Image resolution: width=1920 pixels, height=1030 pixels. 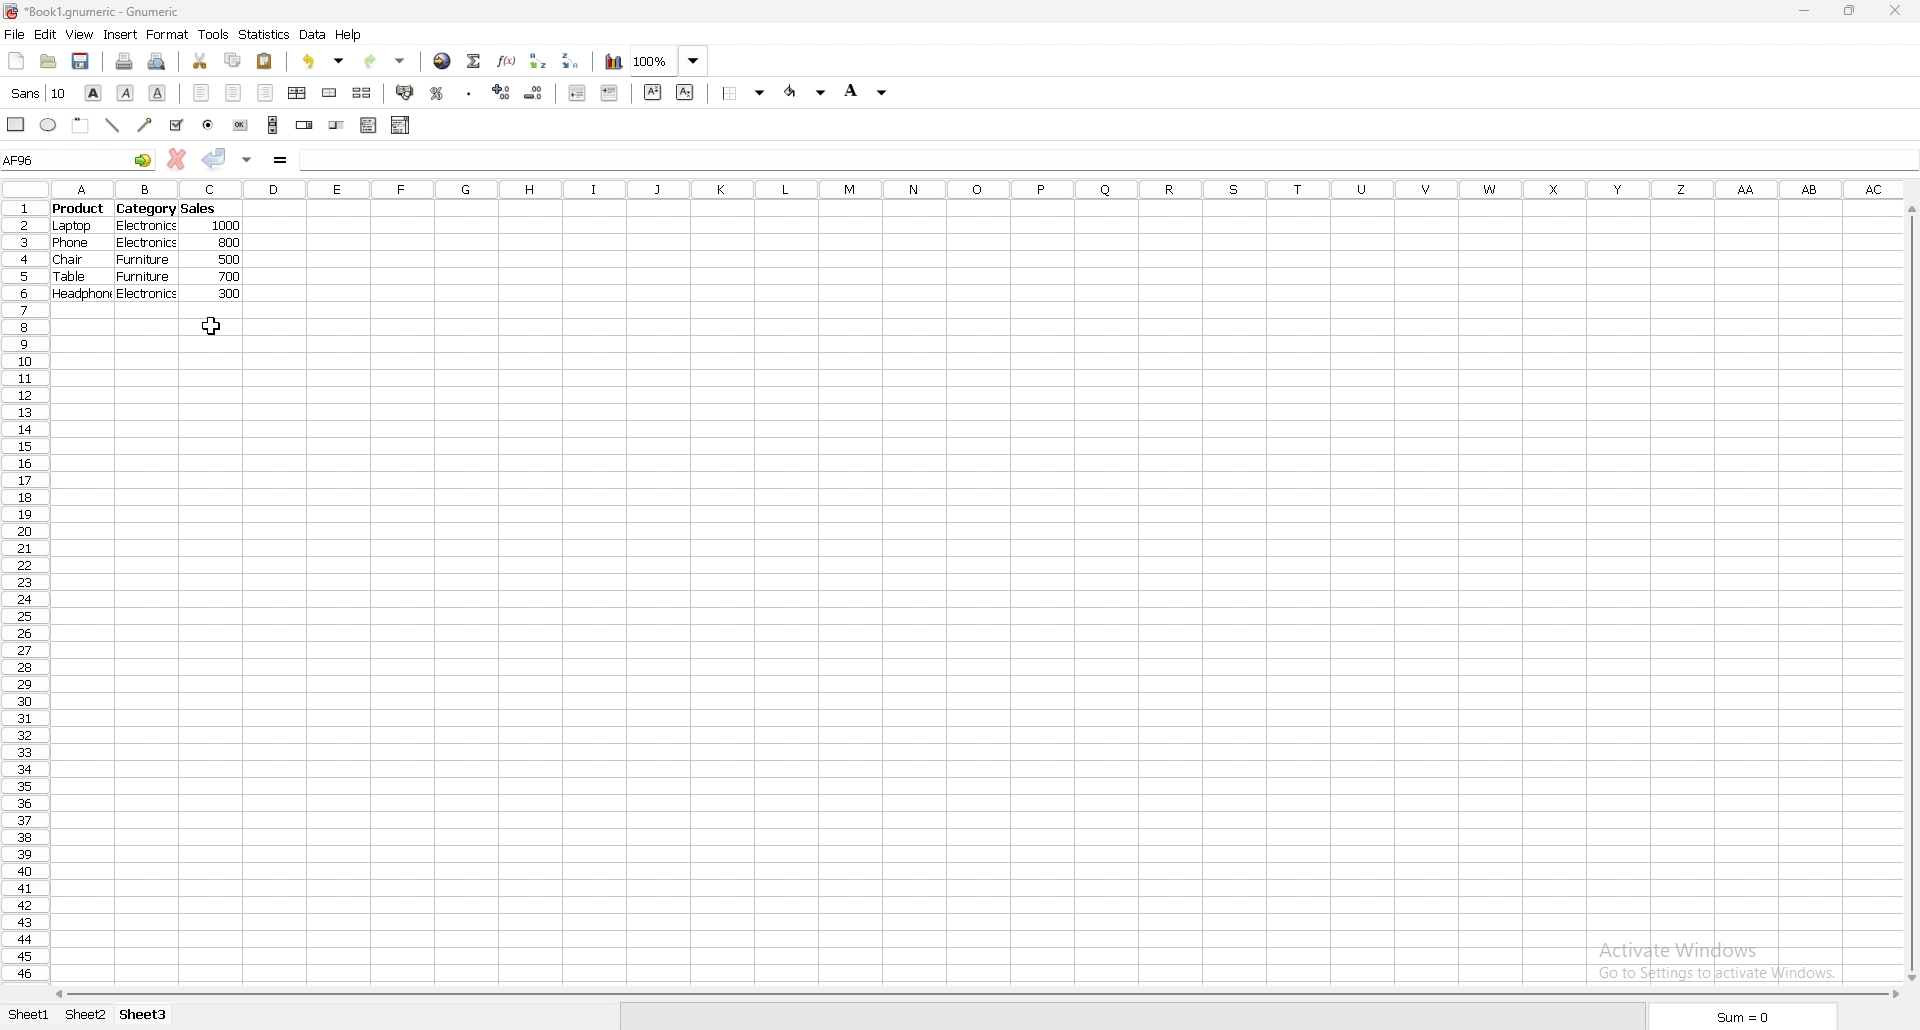 What do you see at coordinates (147, 241) in the screenshot?
I see `electronics` at bounding box center [147, 241].